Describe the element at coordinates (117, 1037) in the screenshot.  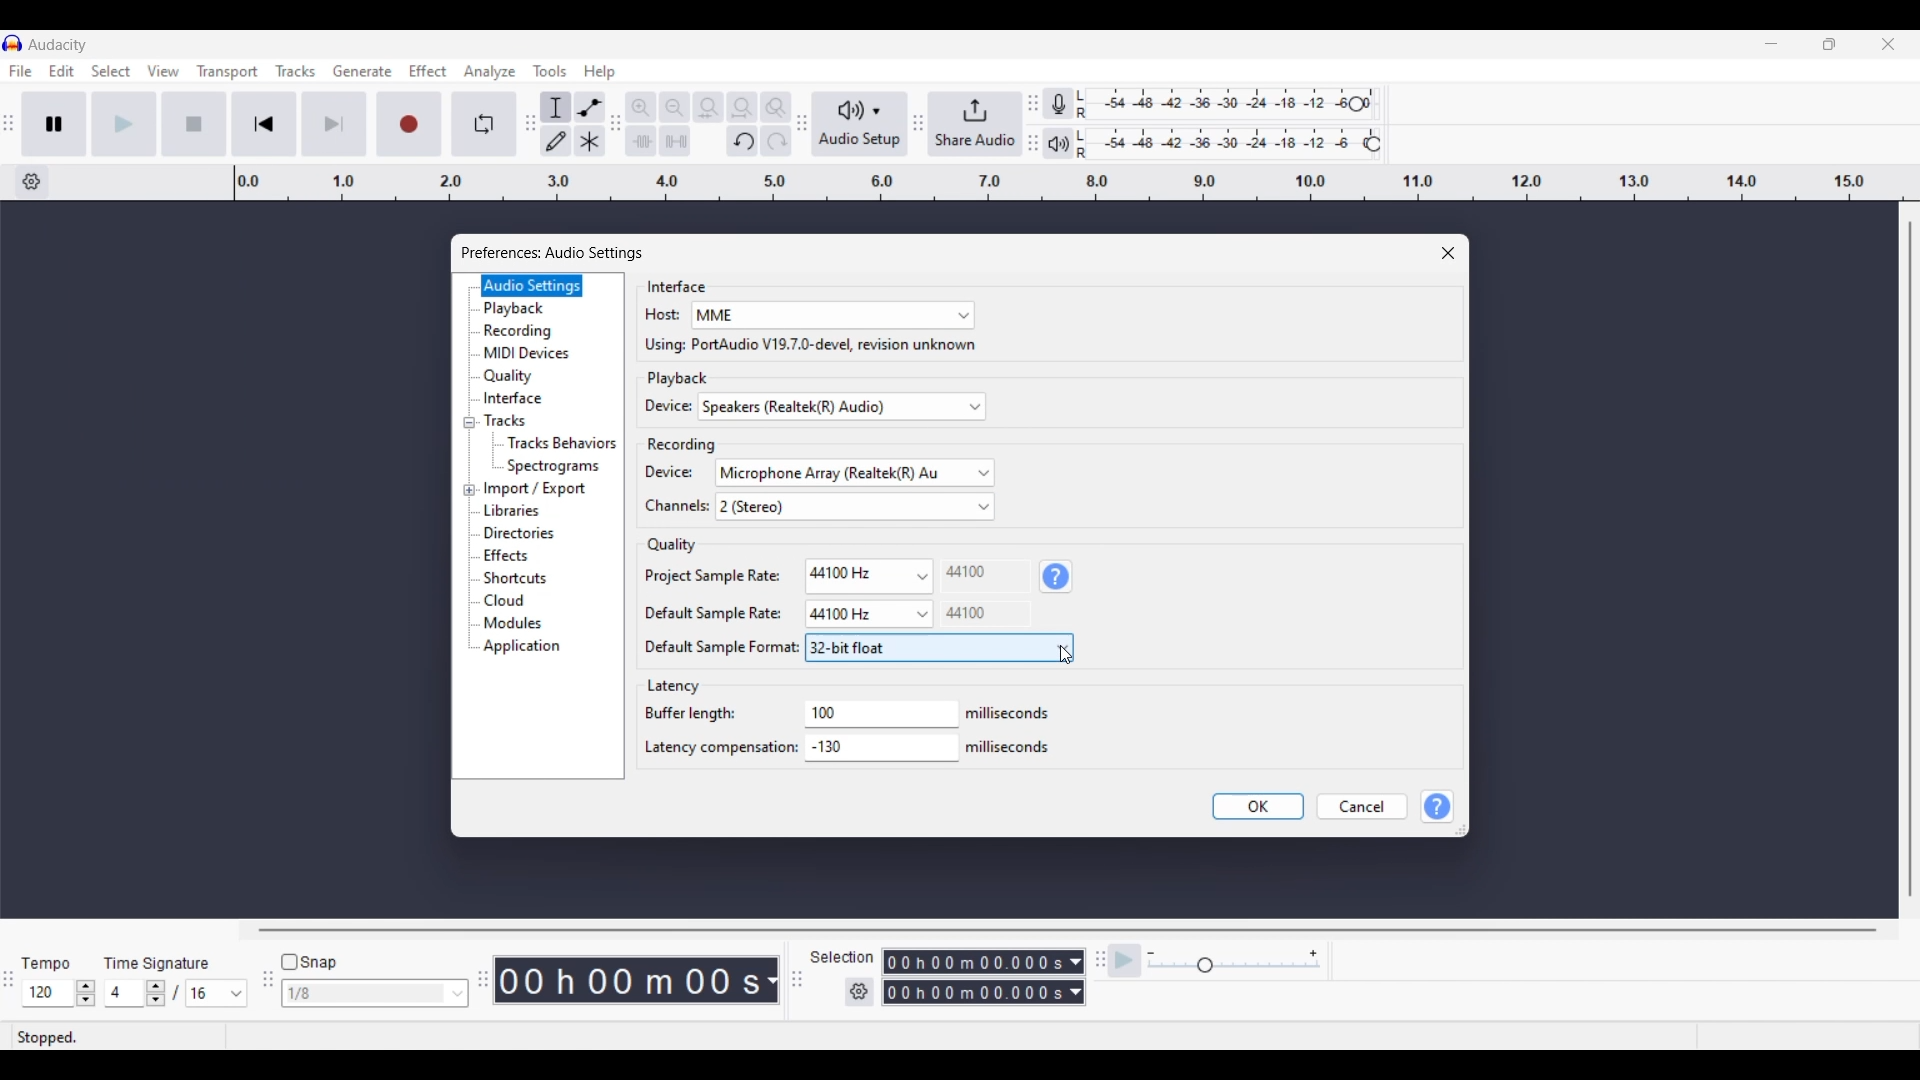
I see `Status of recording` at that location.